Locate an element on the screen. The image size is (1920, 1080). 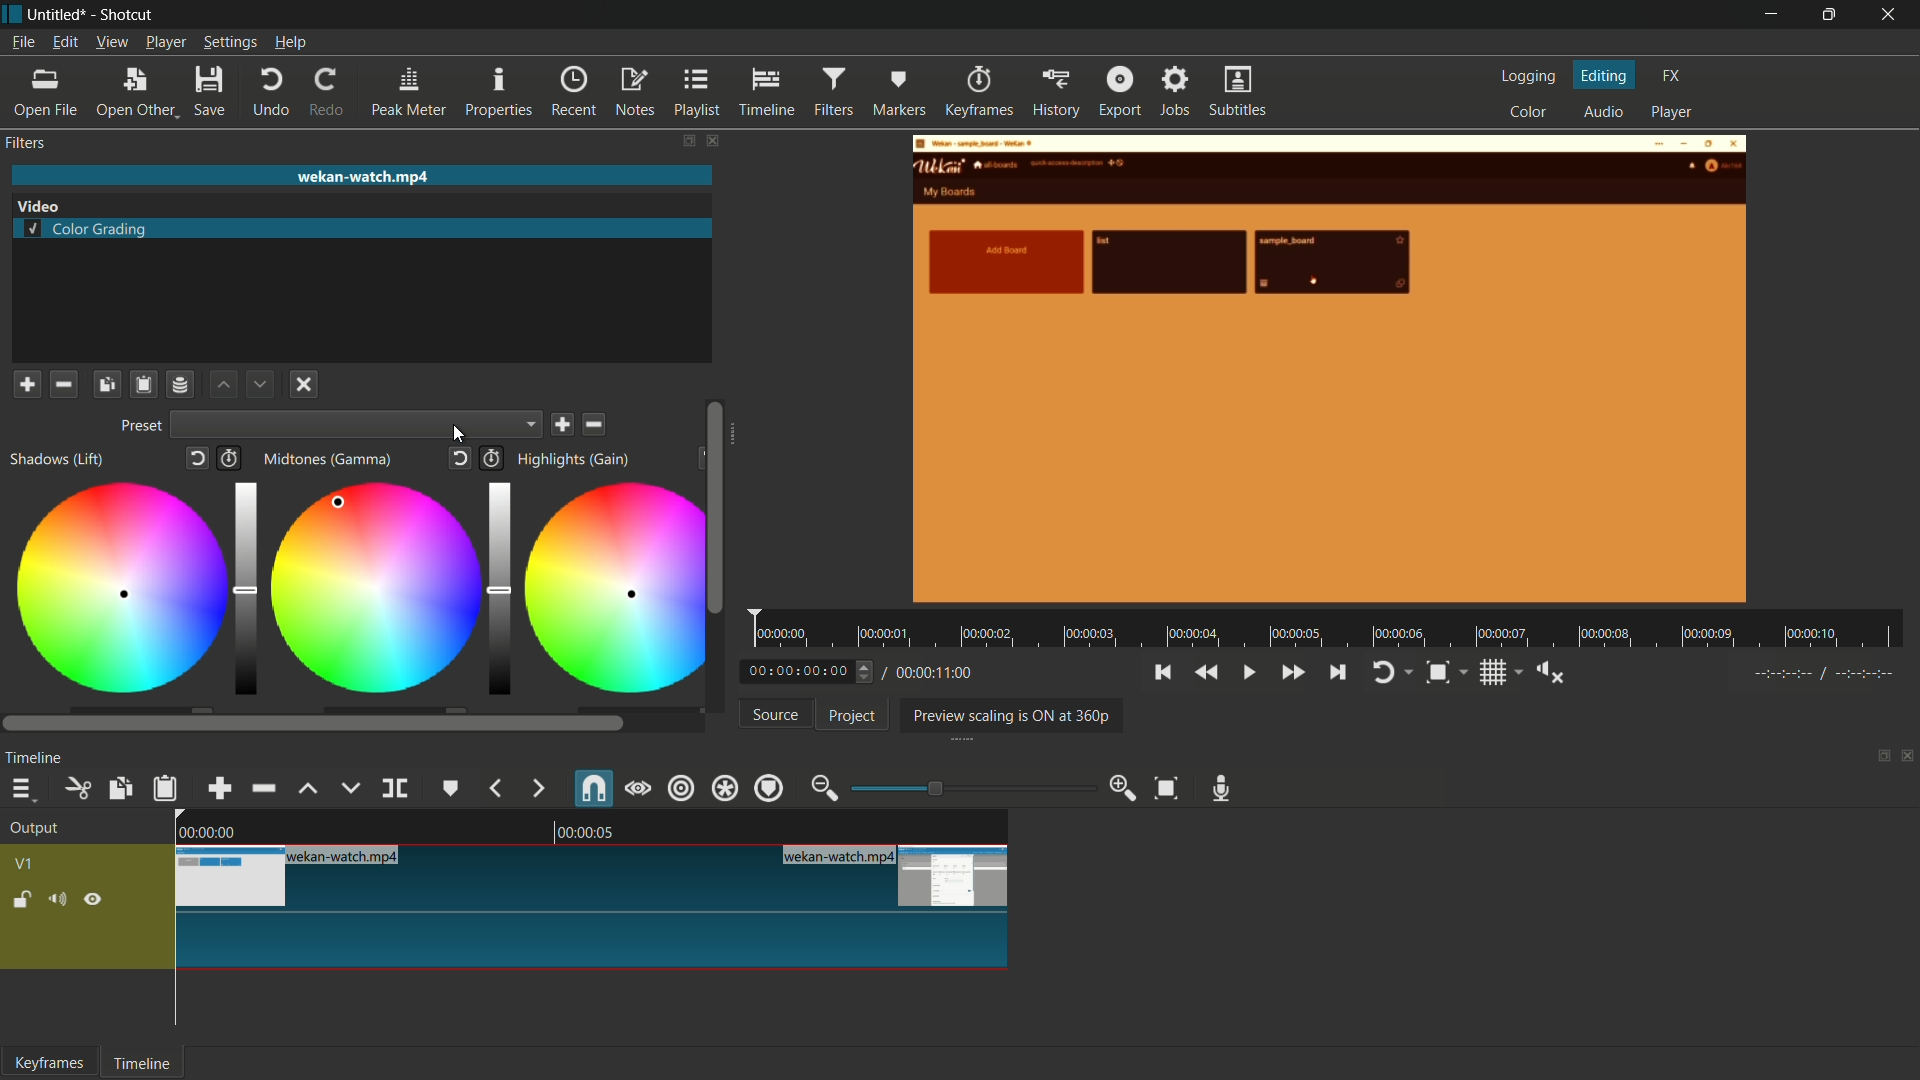
fx is located at coordinates (1672, 77).